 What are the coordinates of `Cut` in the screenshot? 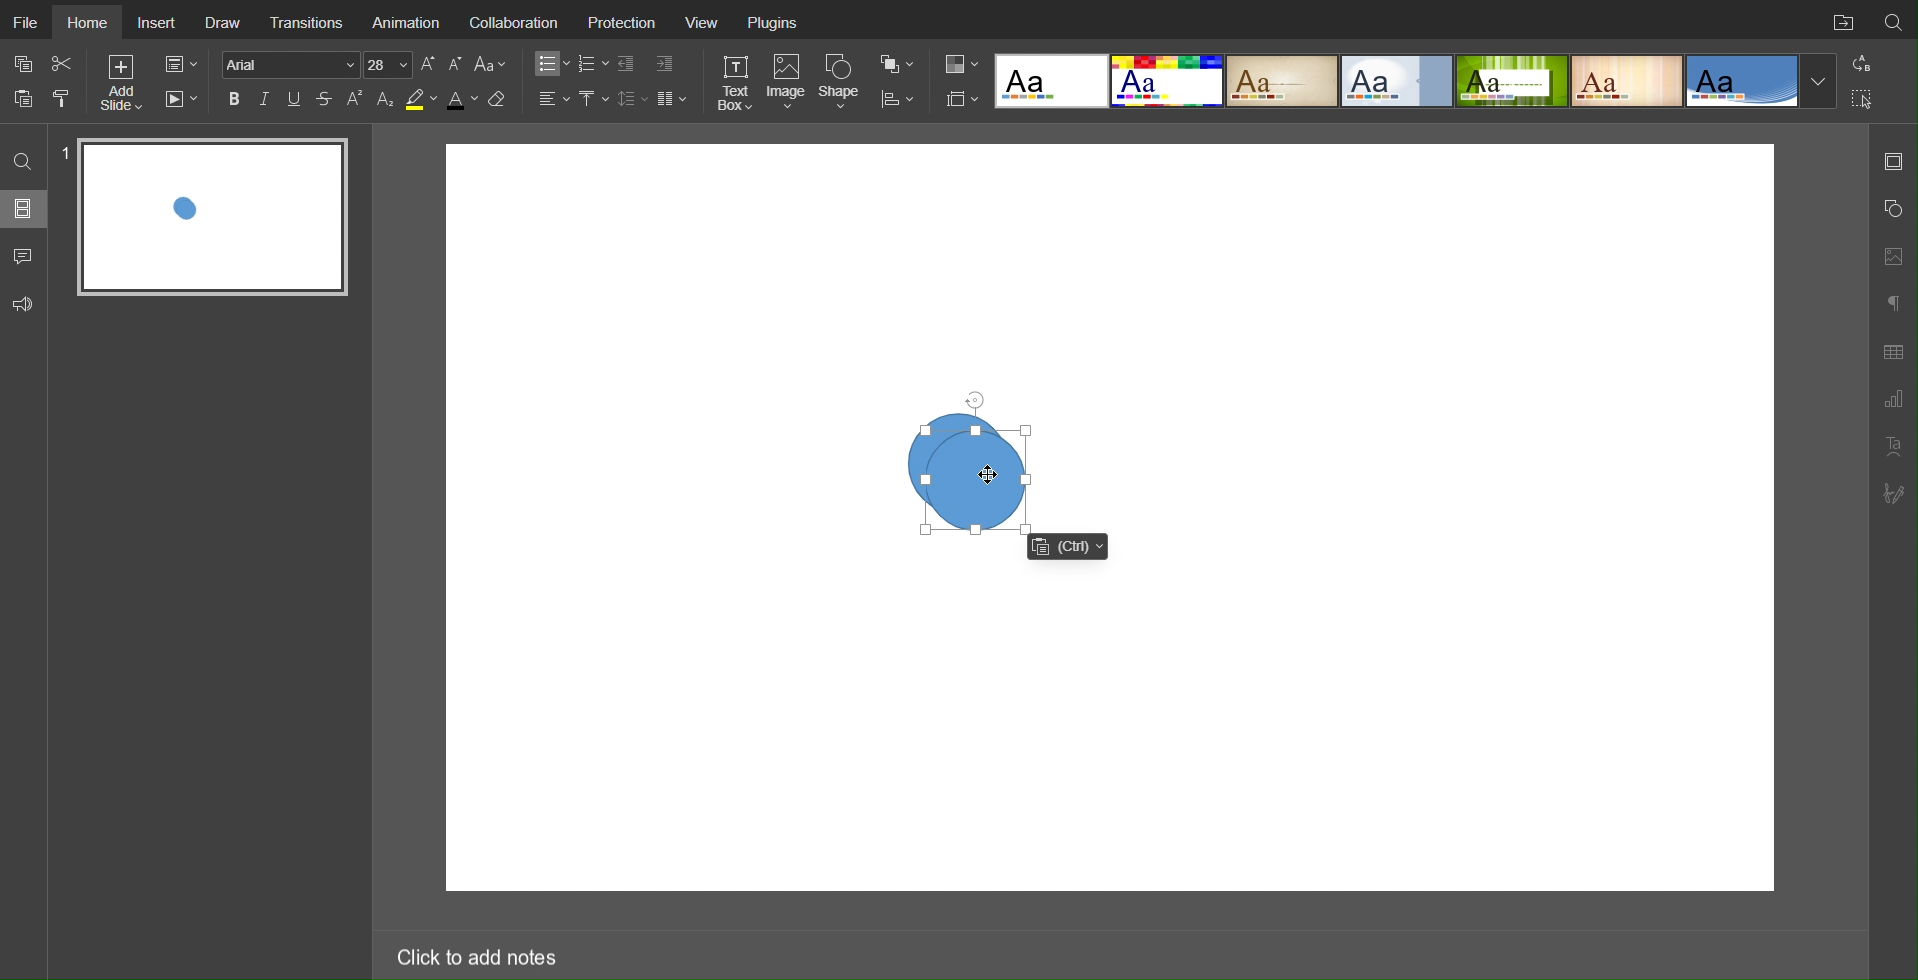 It's located at (64, 63).